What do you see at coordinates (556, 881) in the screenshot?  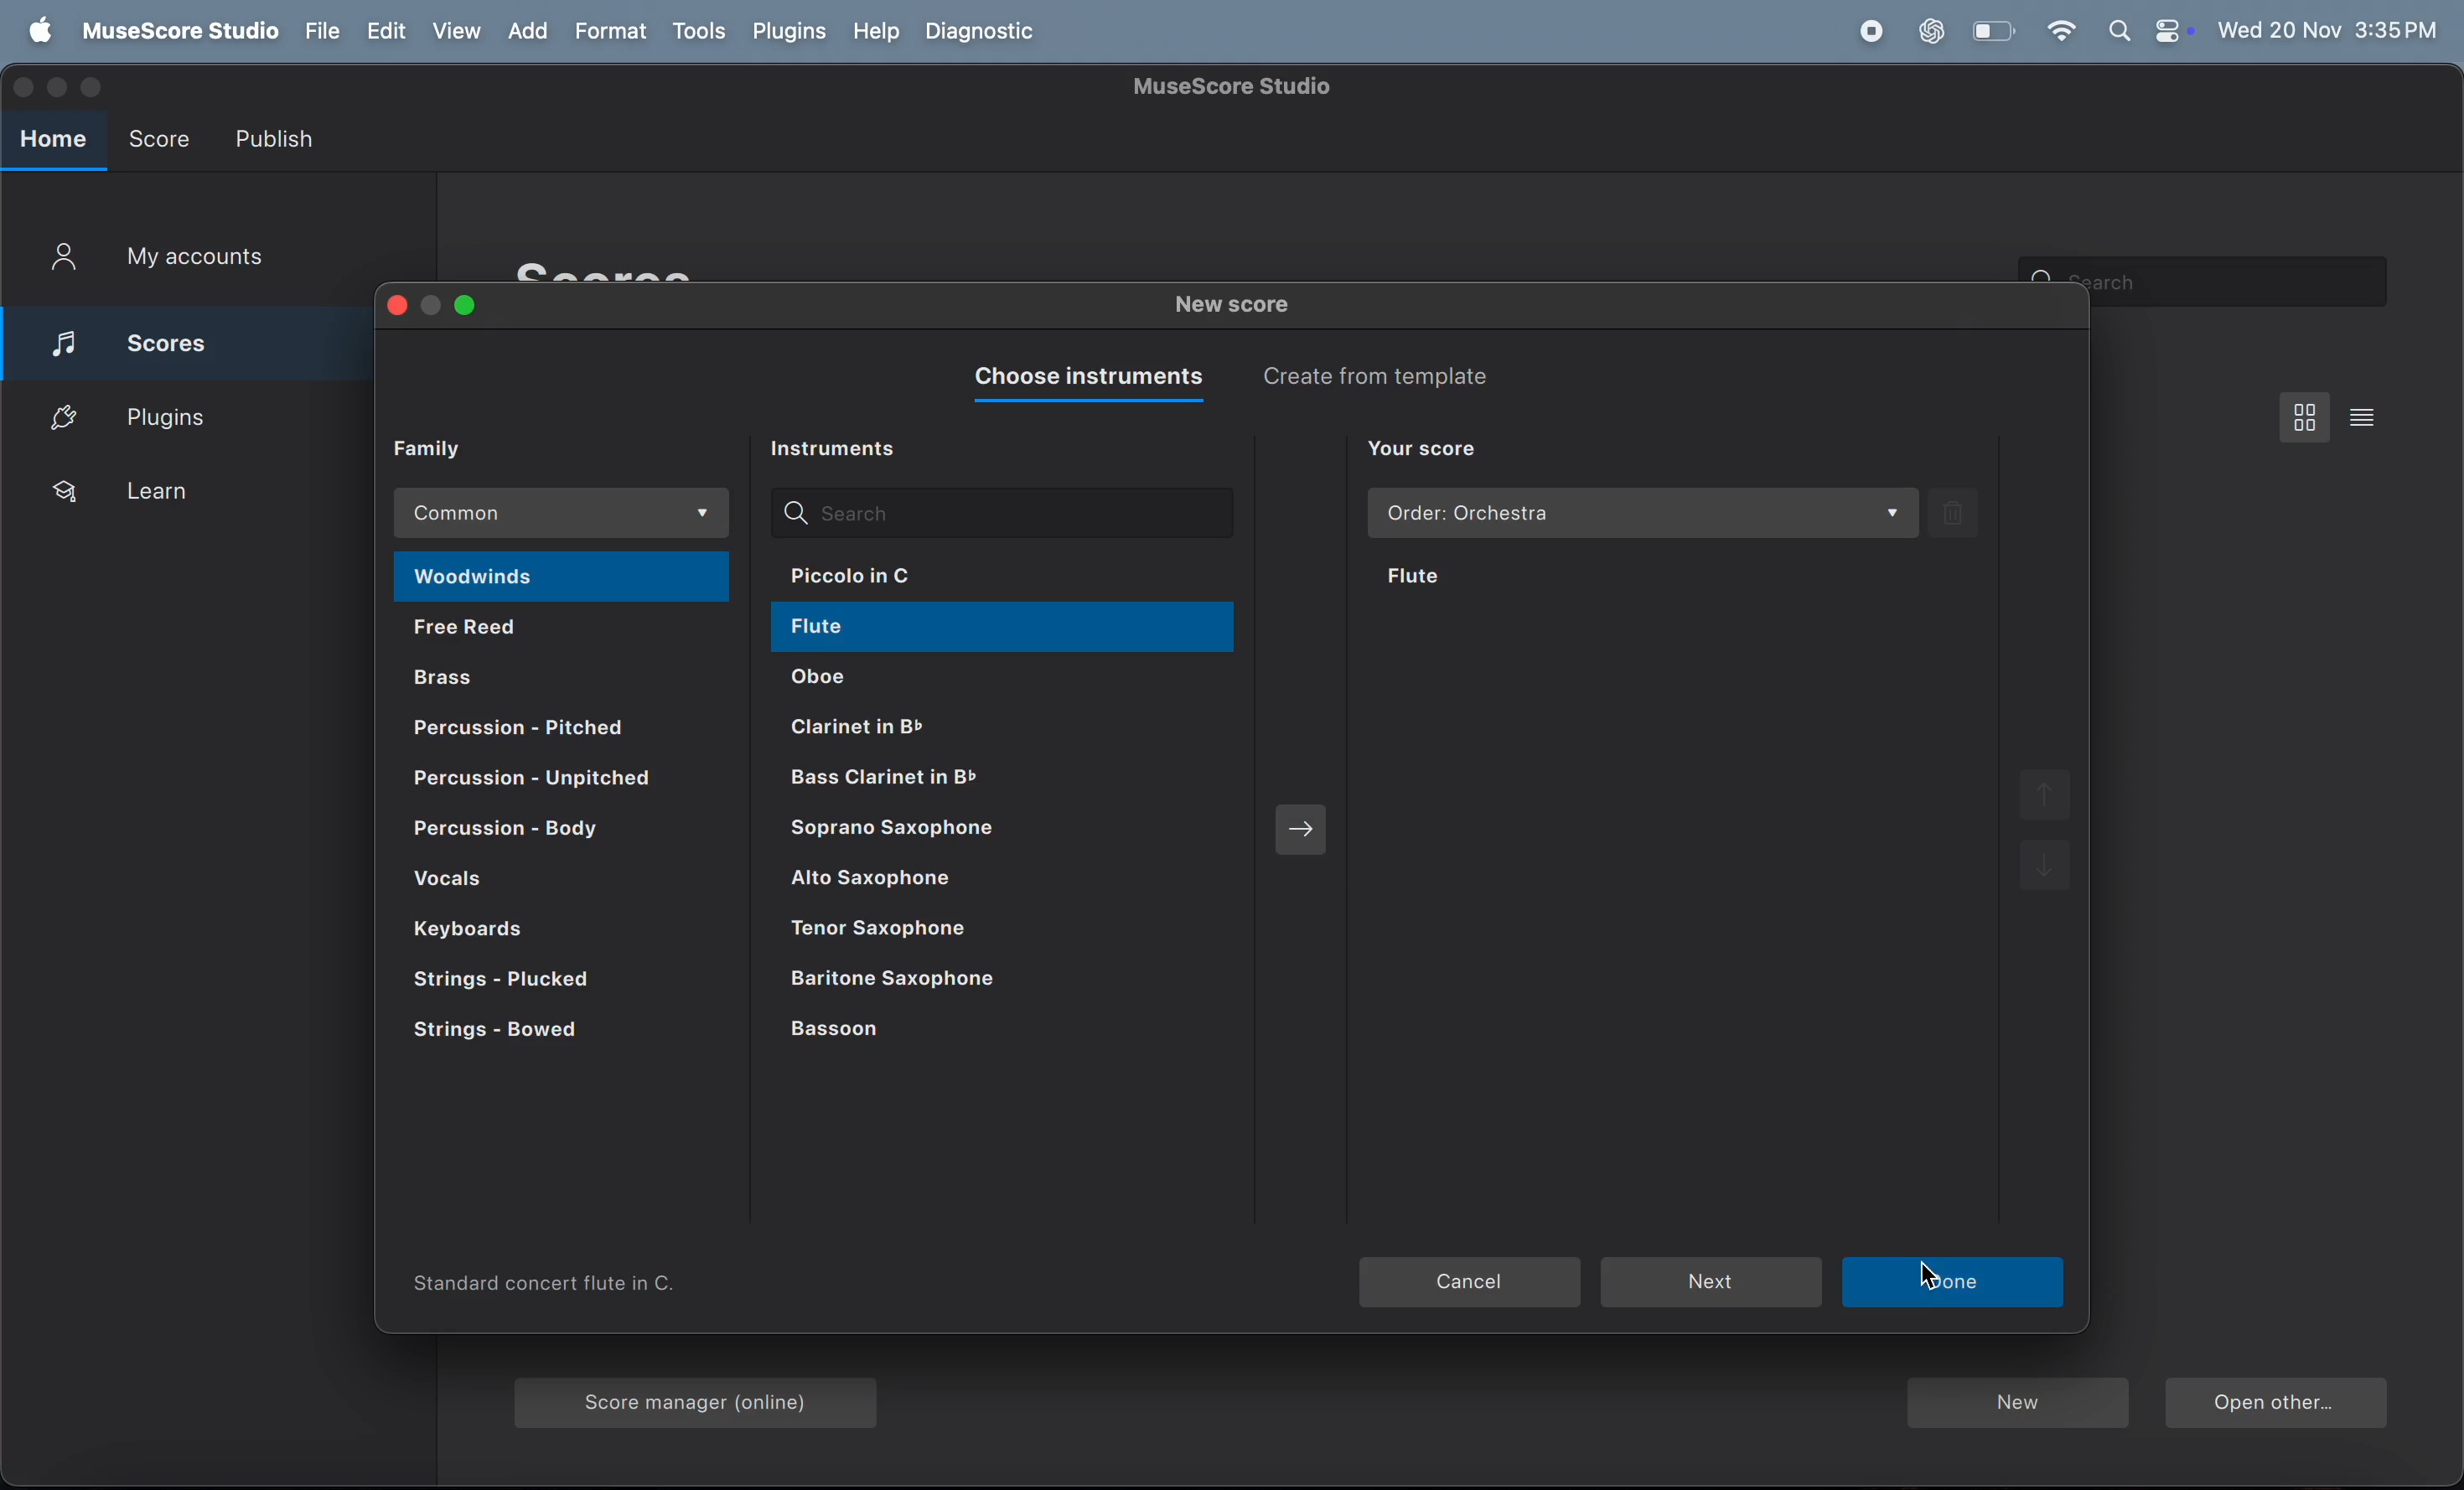 I see `vocals` at bounding box center [556, 881].